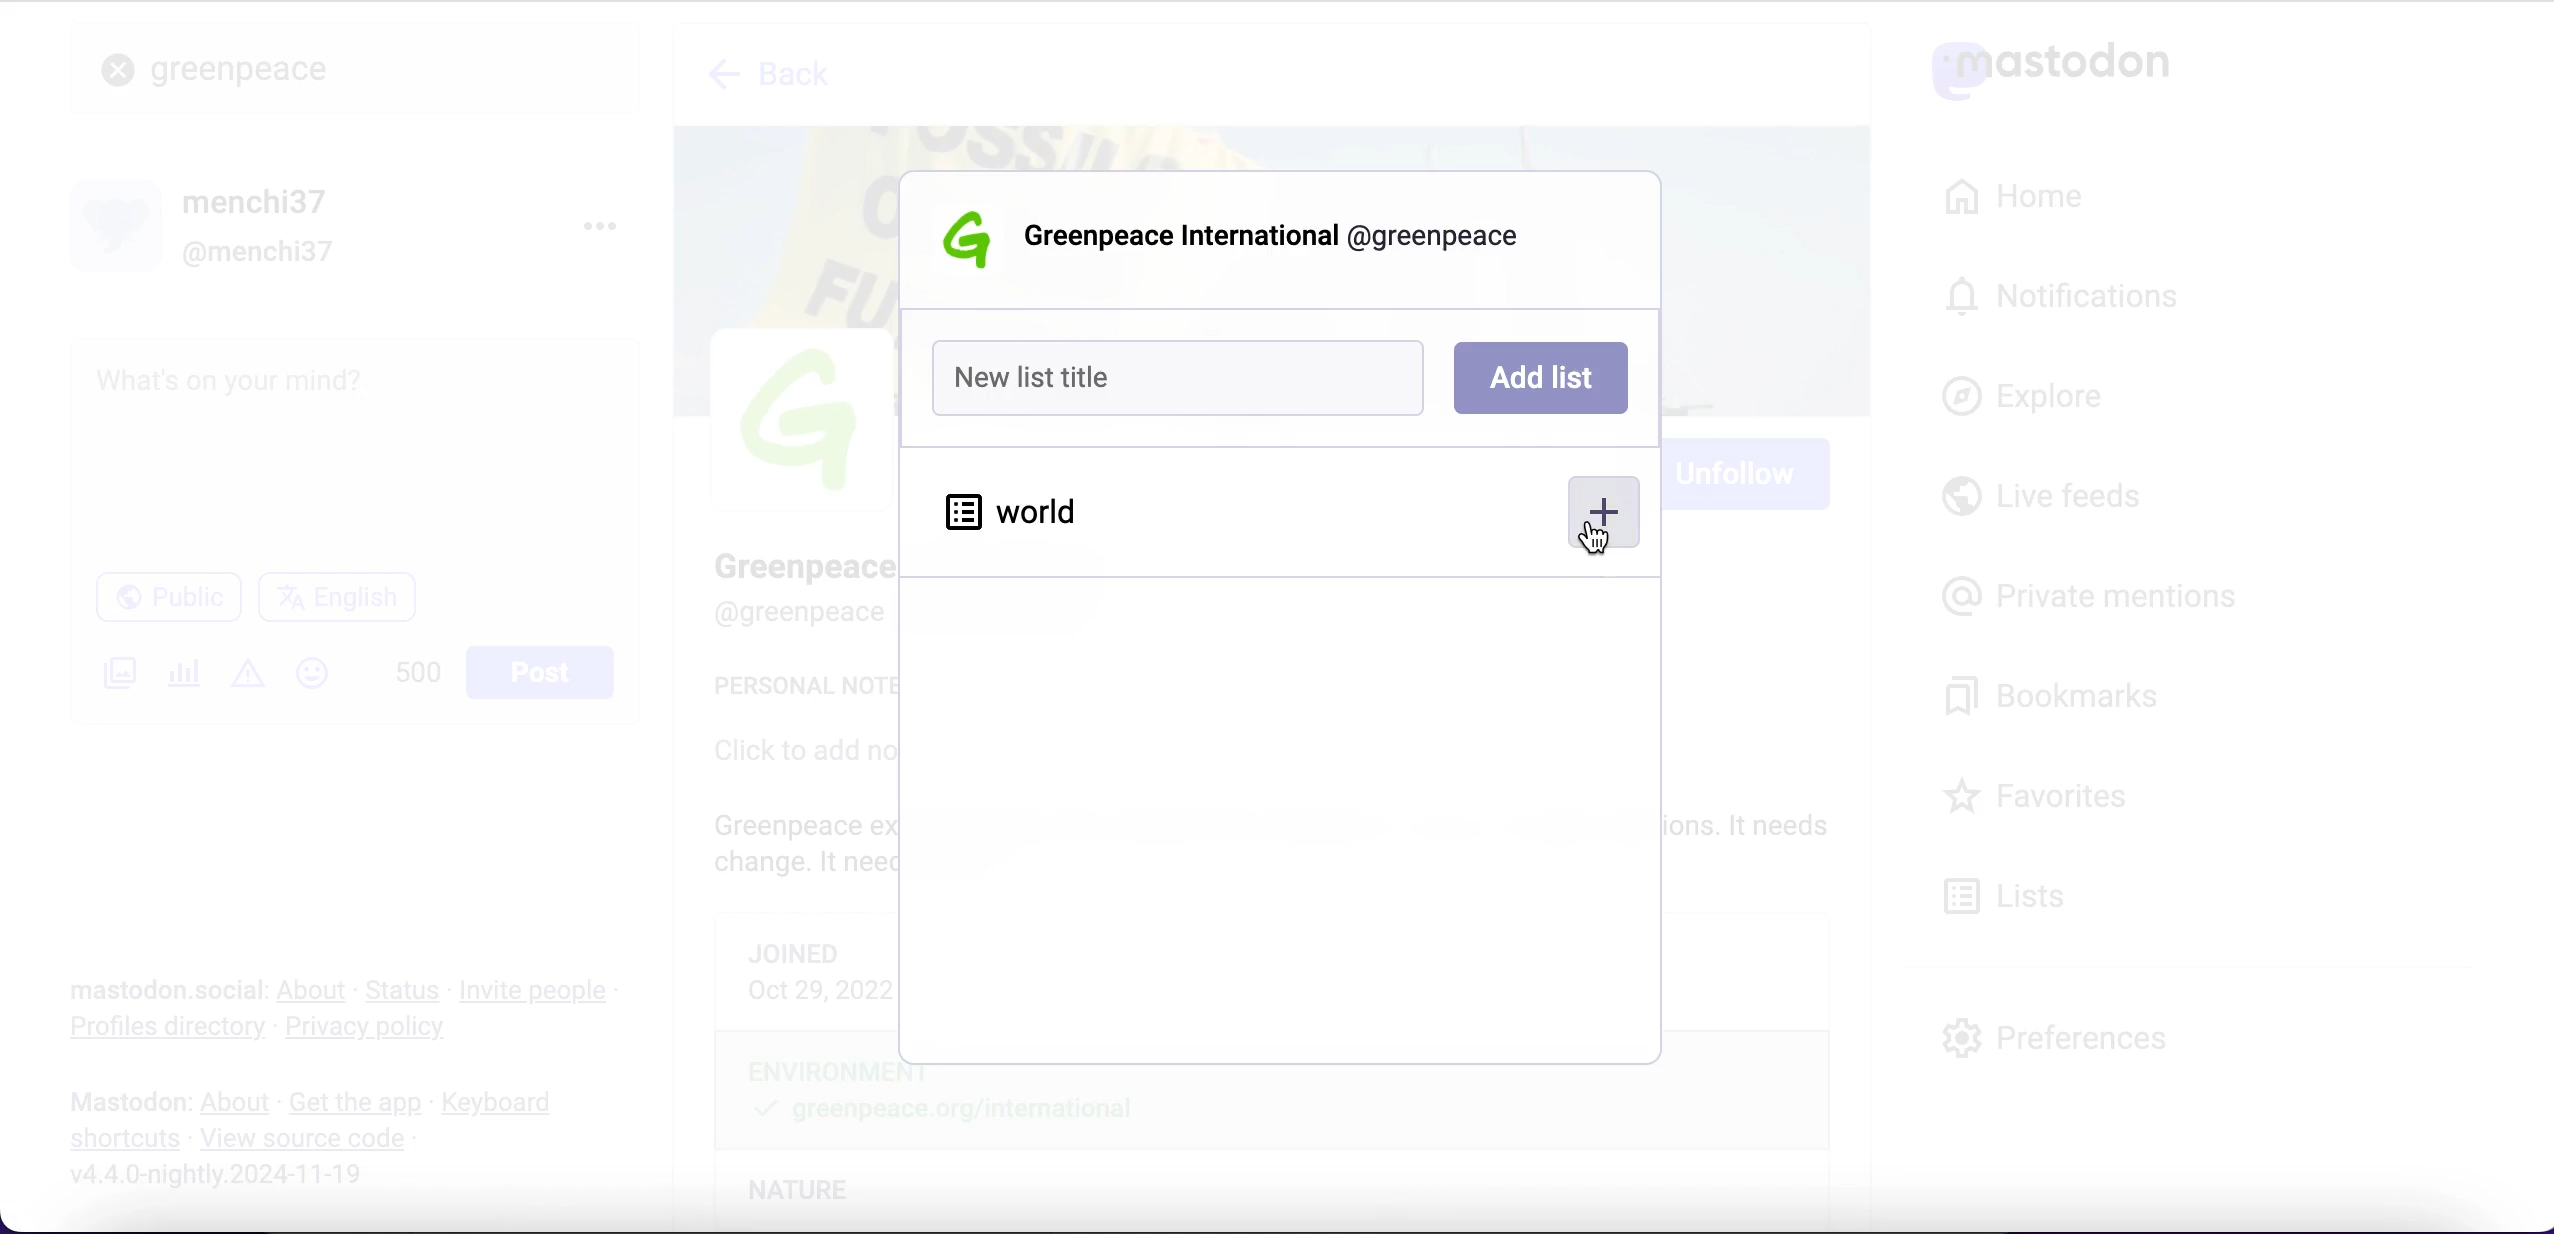 The height and width of the screenshot is (1234, 2554). Describe the element at coordinates (129, 1102) in the screenshot. I see `mastodon` at that location.